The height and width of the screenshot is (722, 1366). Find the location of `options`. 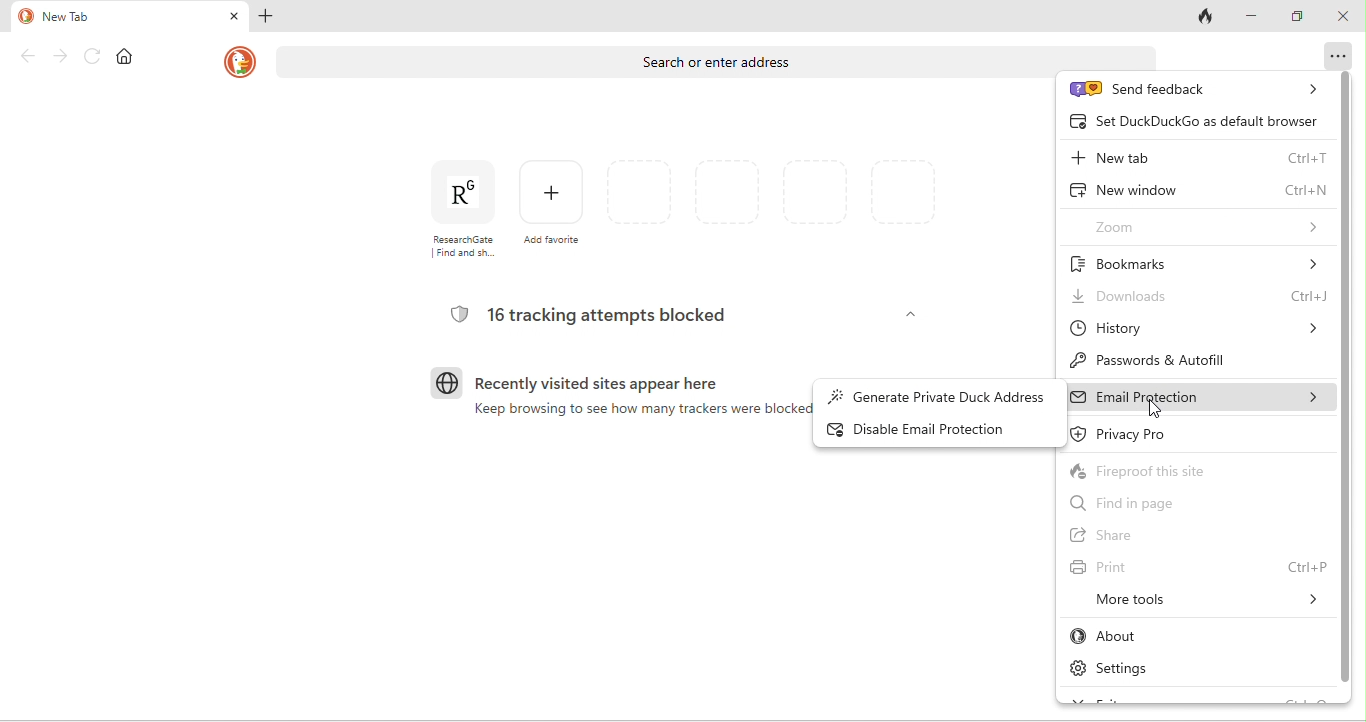

options is located at coordinates (1333, 55).